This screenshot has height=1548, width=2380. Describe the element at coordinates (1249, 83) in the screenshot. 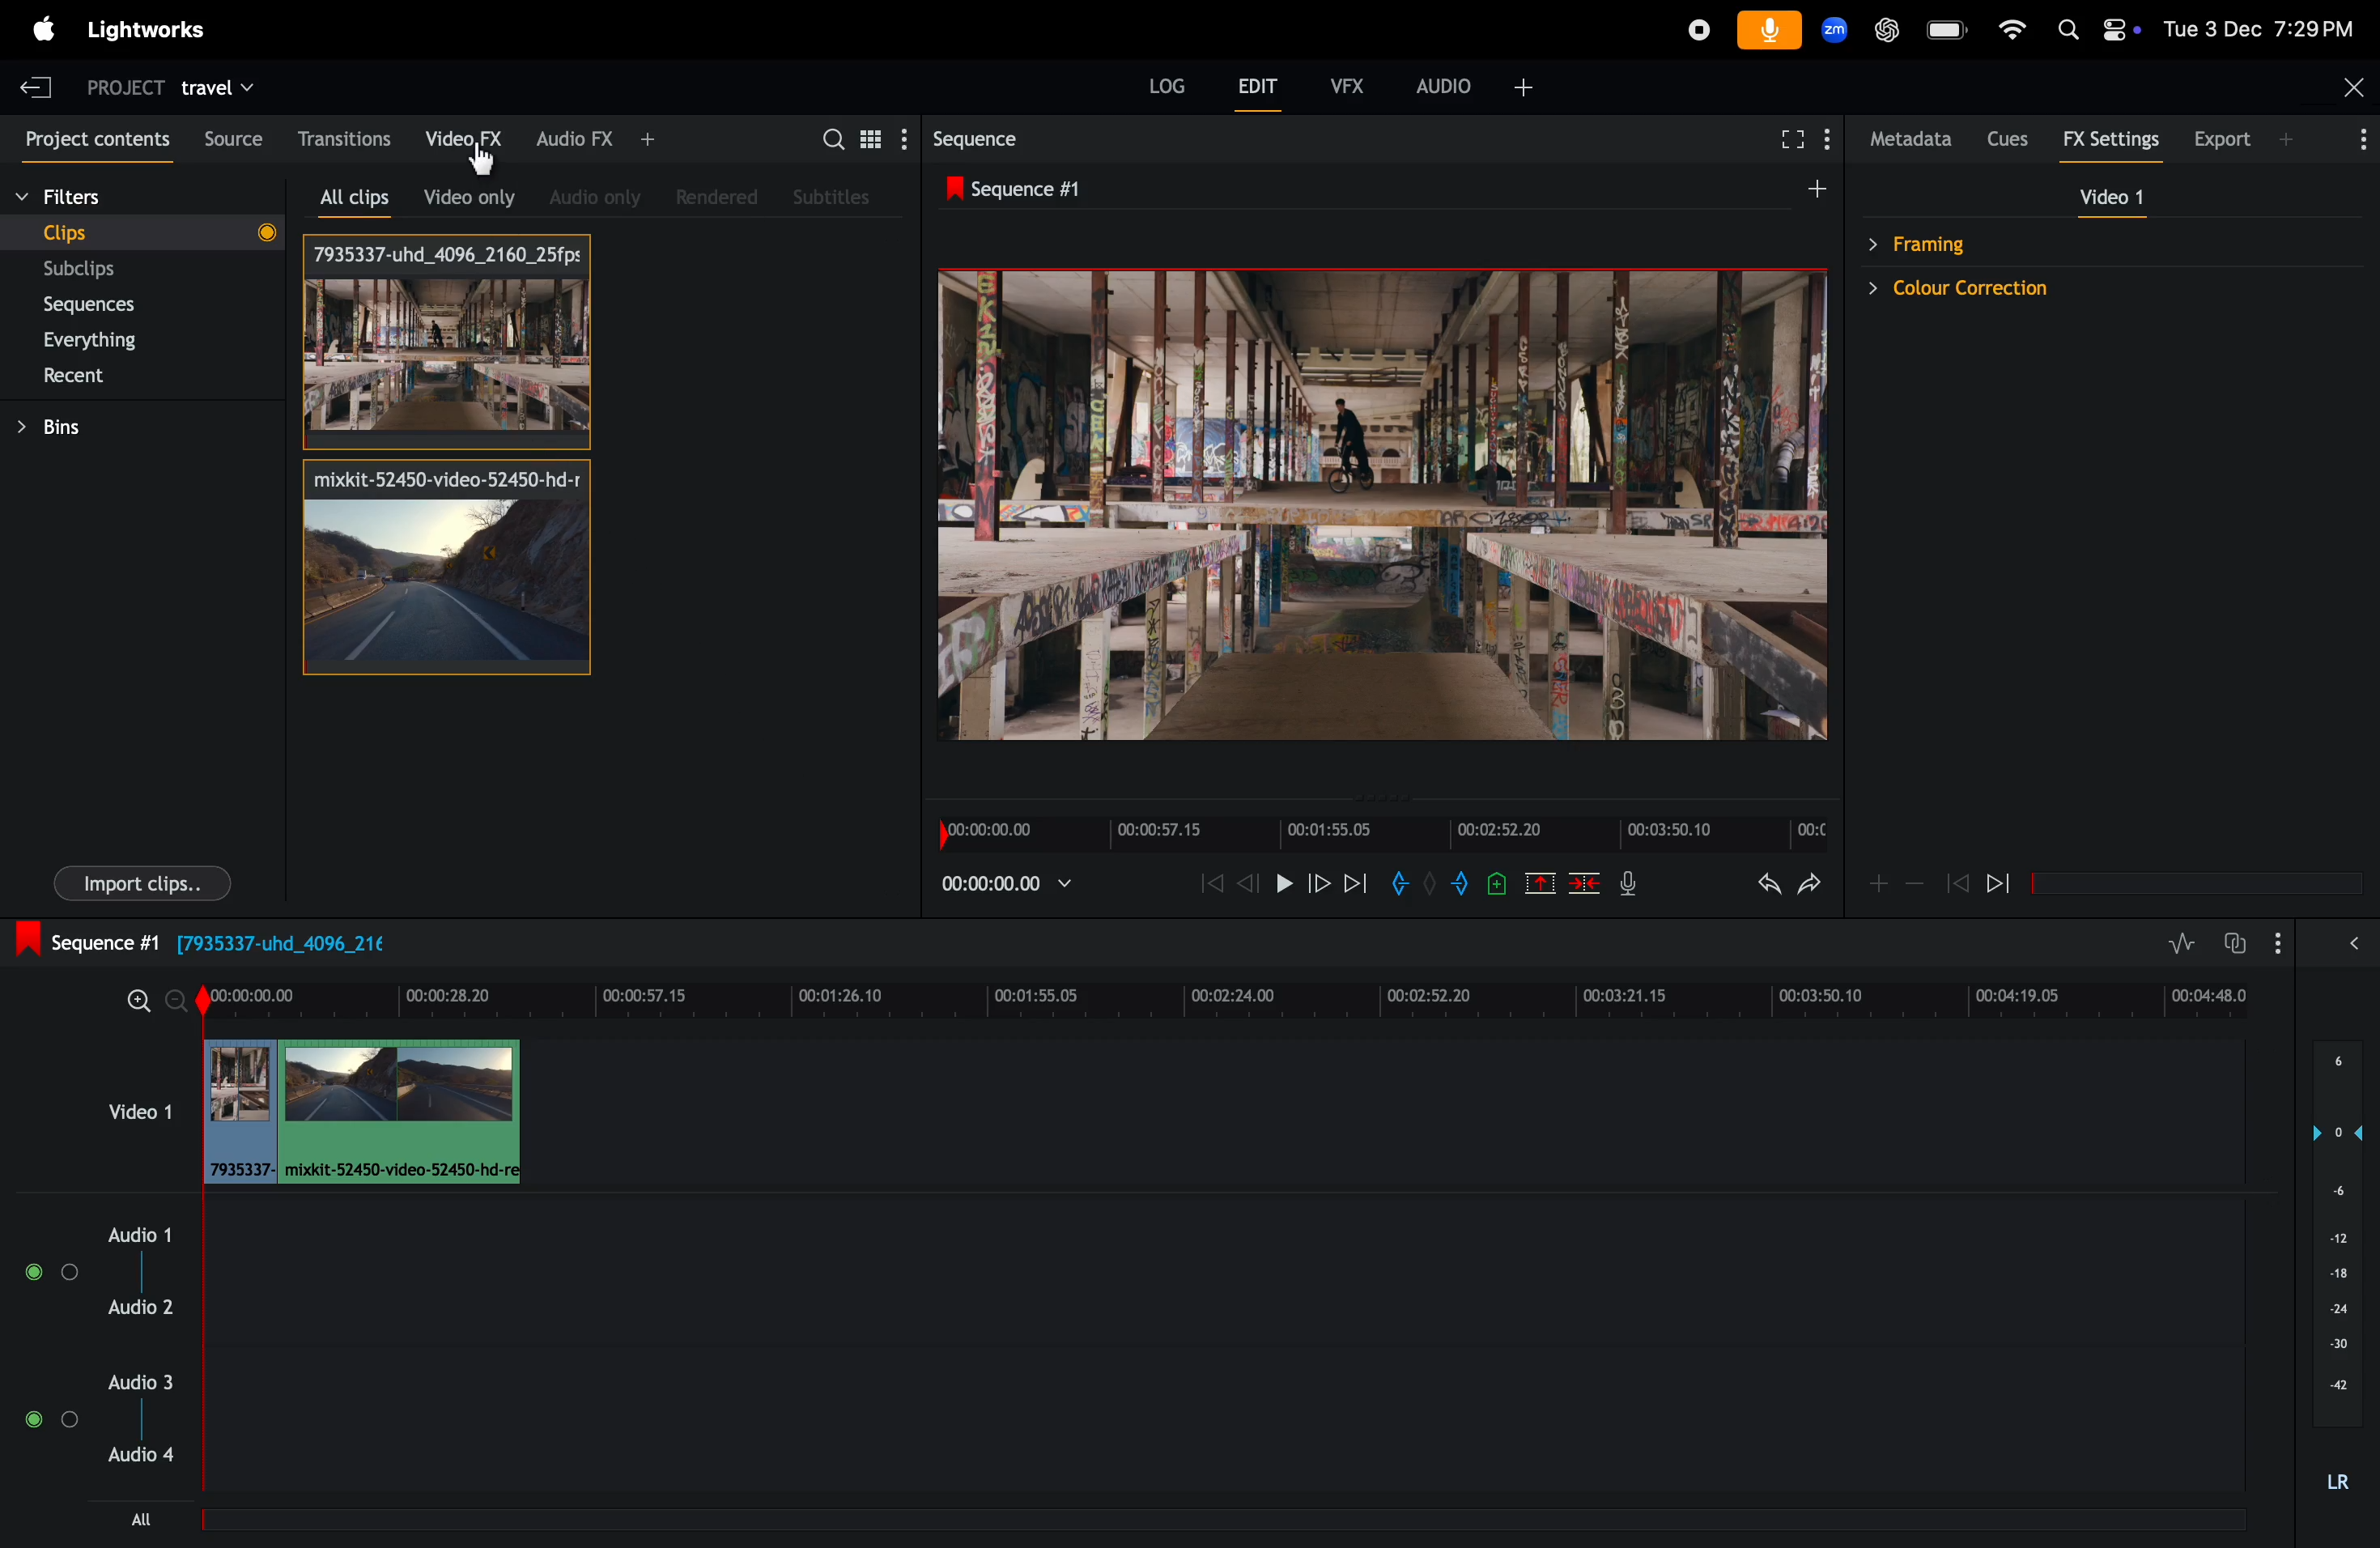

I see `Edit` at that location.